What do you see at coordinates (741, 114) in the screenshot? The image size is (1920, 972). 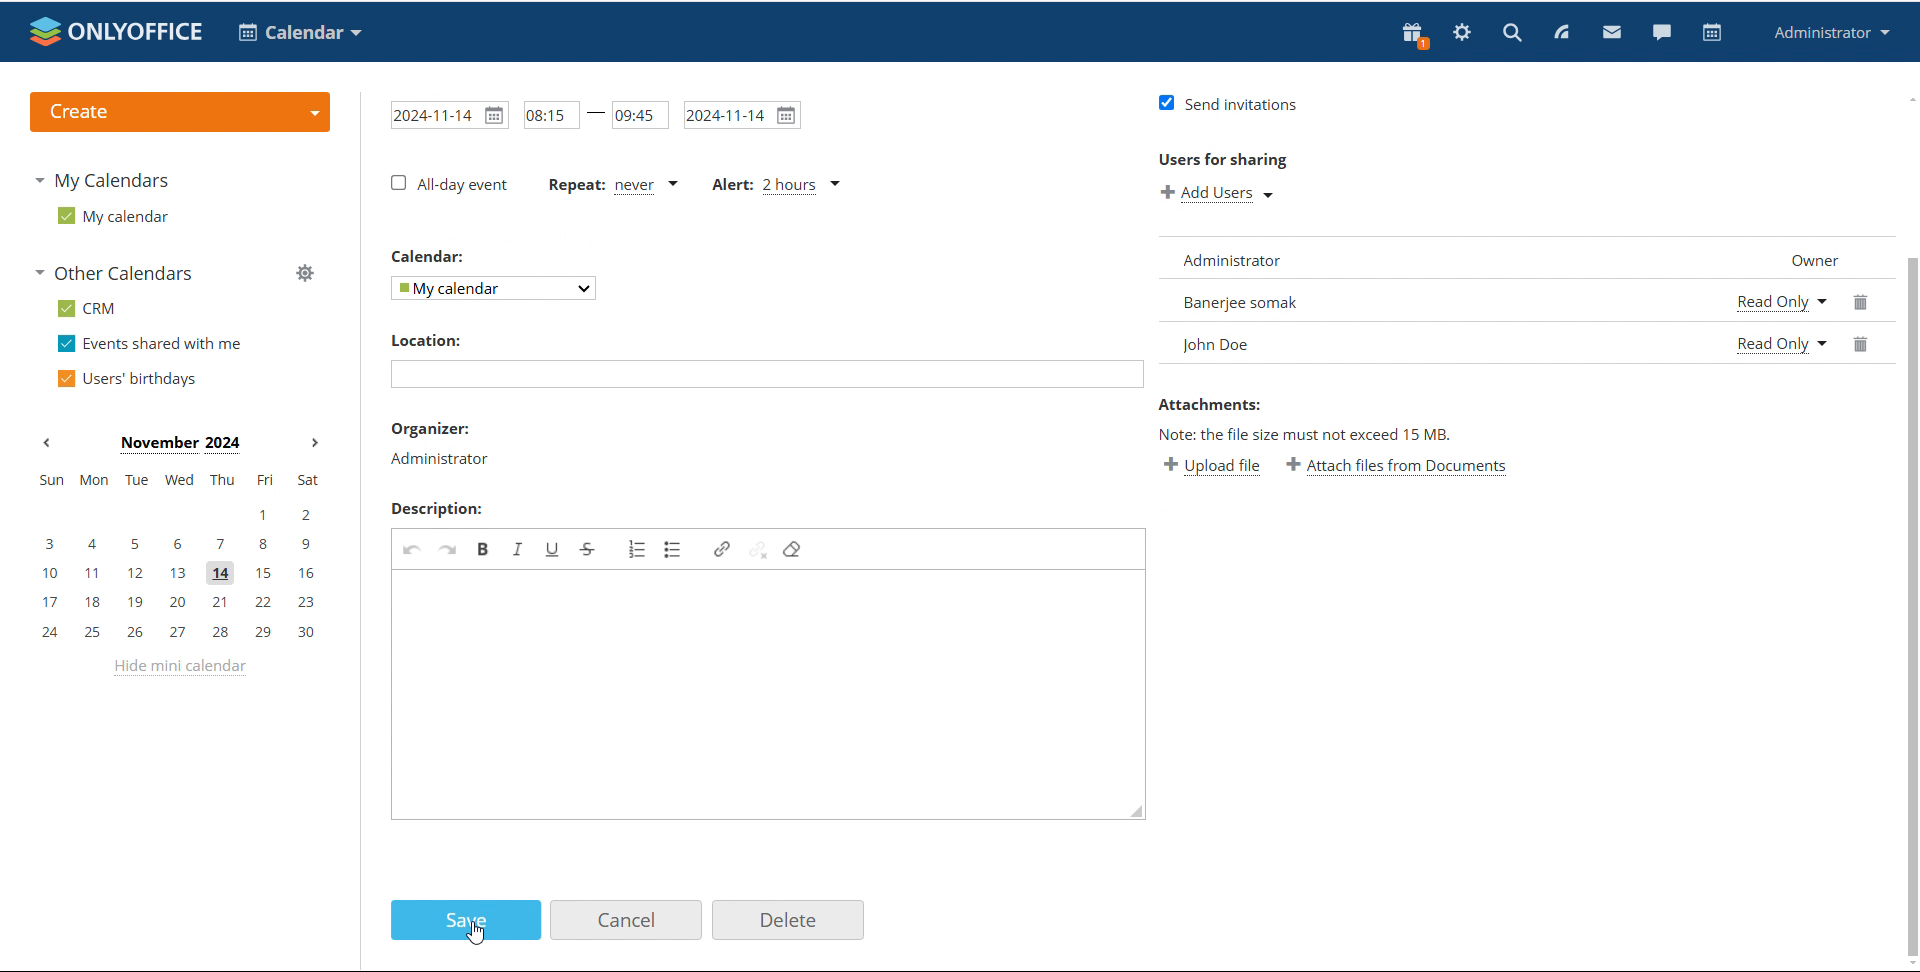 I see `set end date` at bounding box center [741, 114].